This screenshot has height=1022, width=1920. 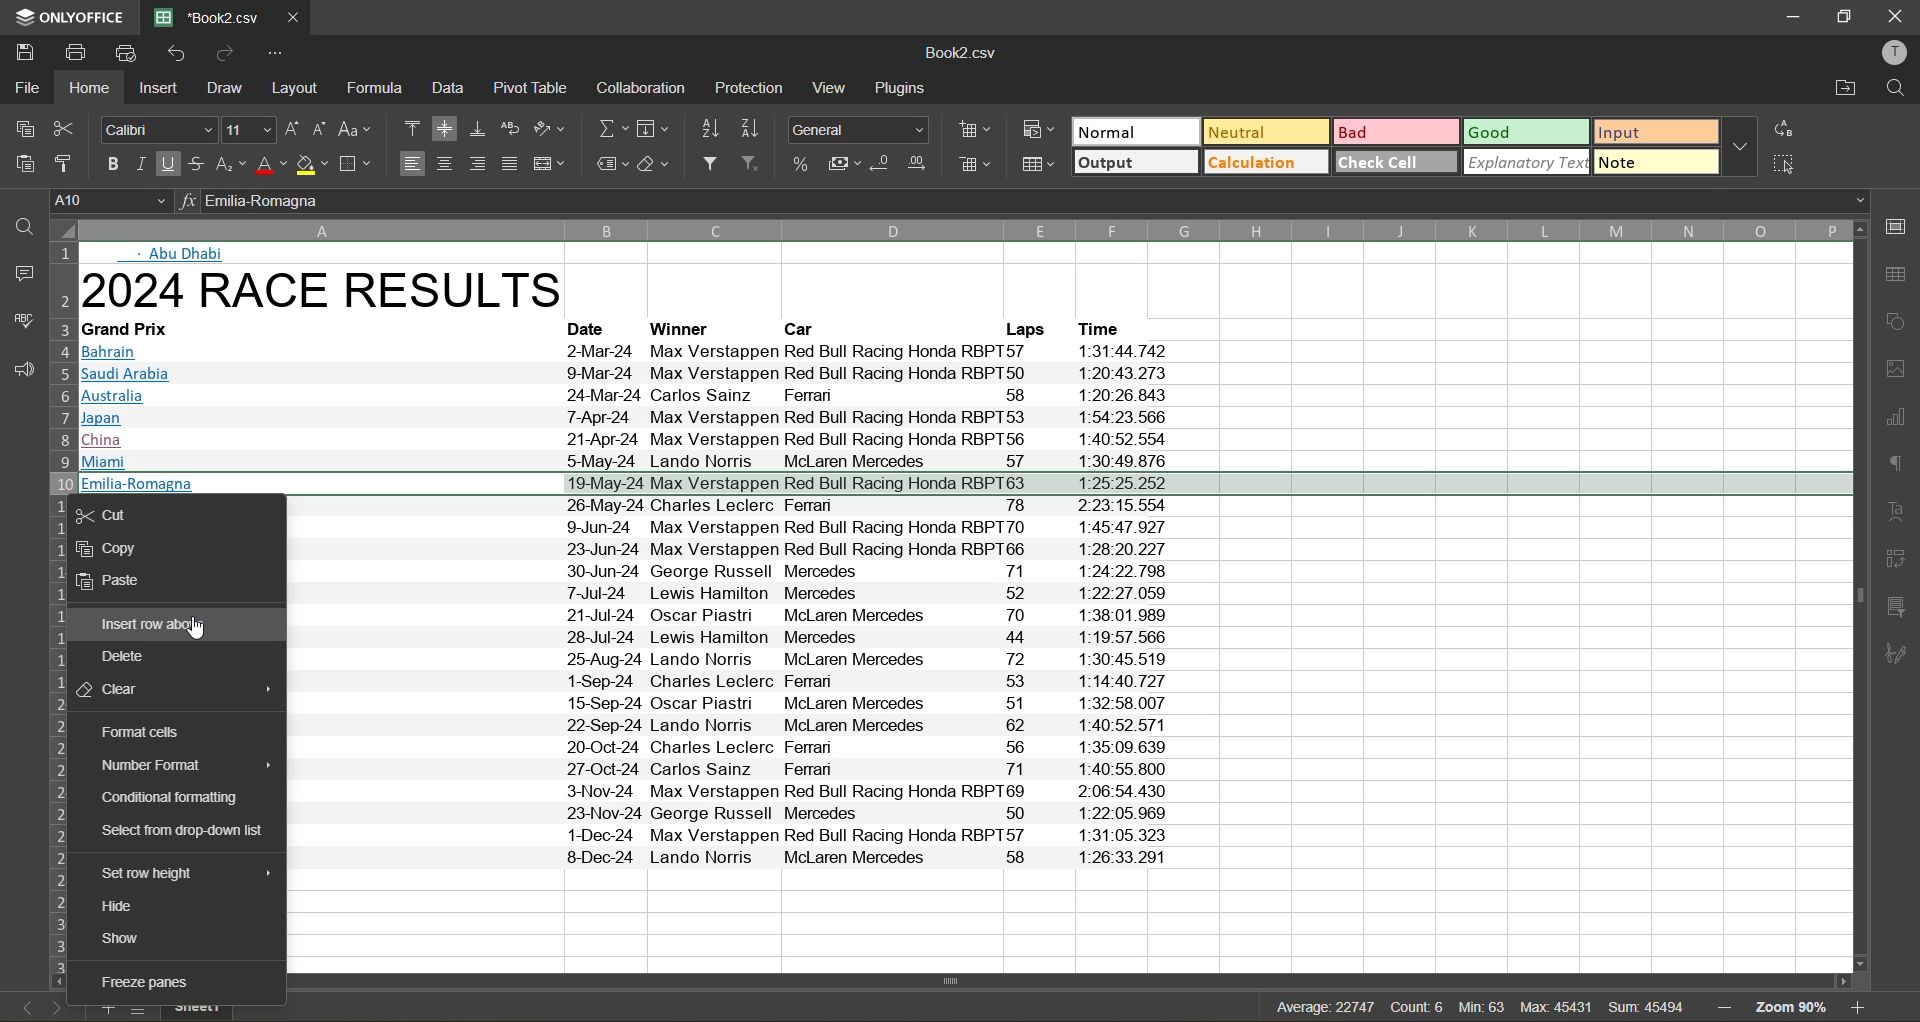 I want to click on hide, so click(x=126, y=904).